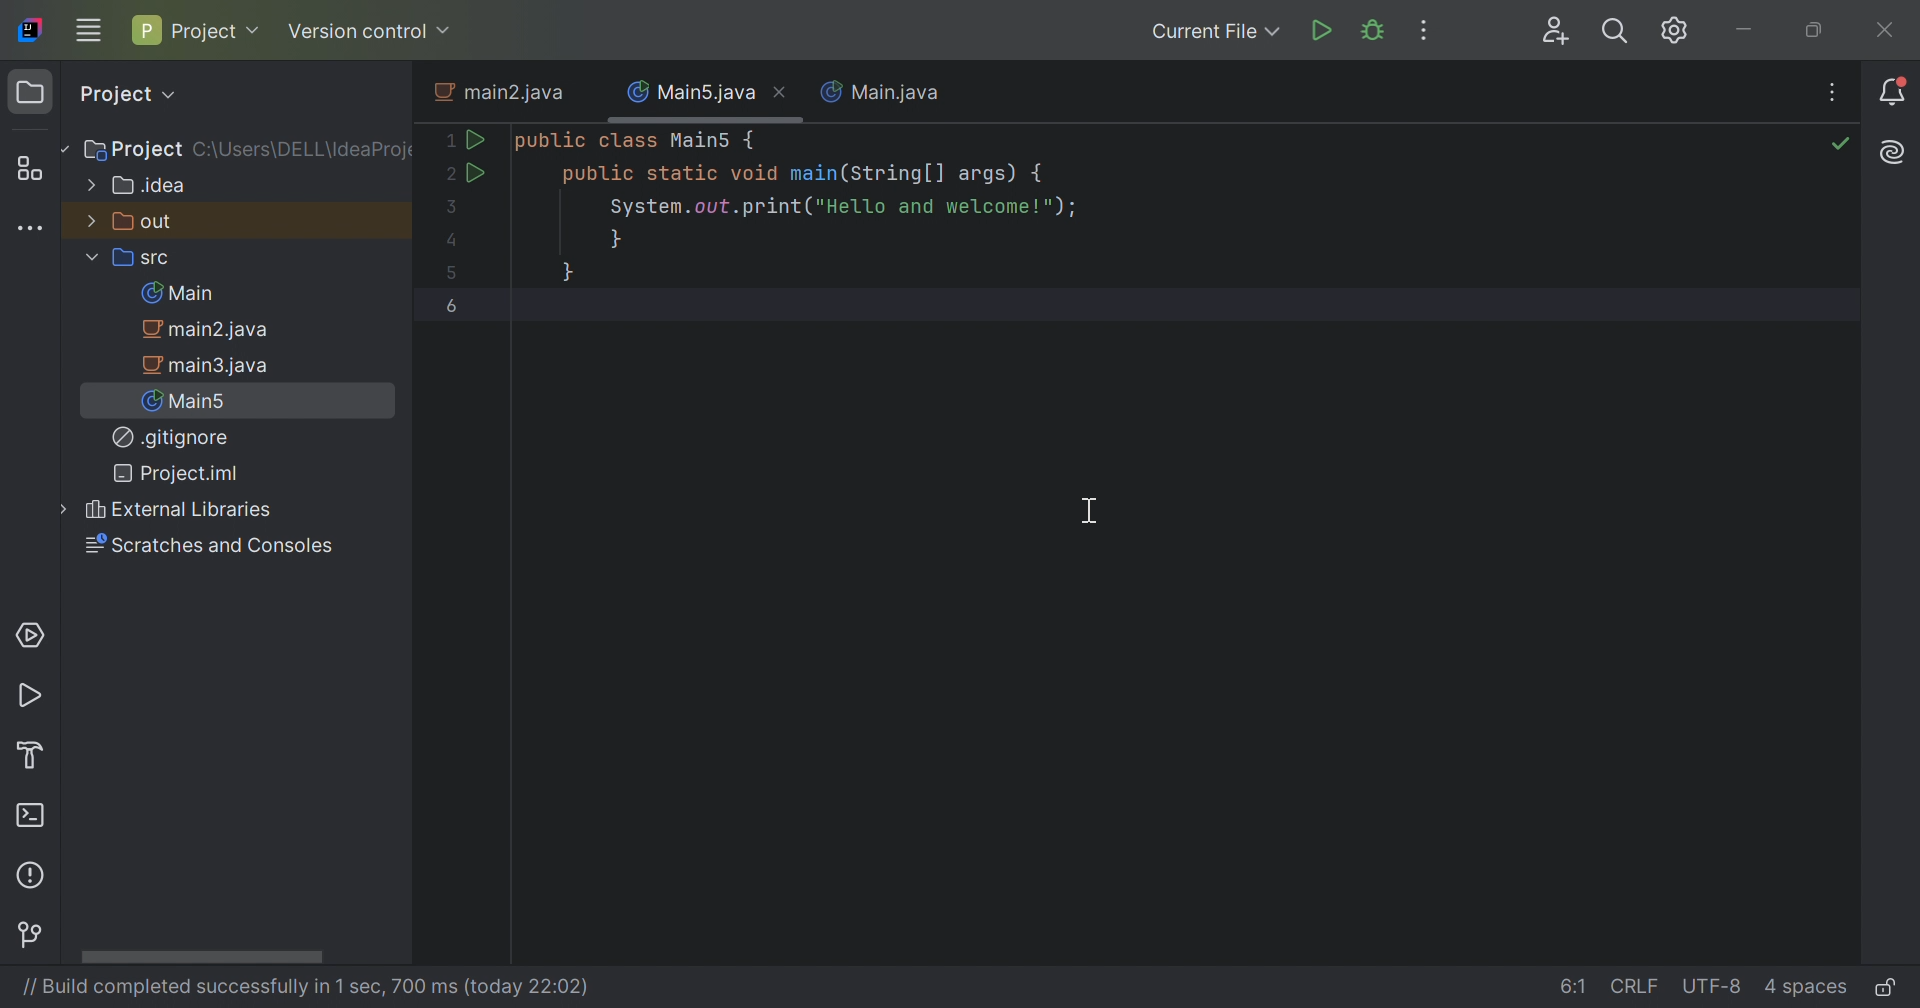 Image resolution: width=1920 pixels, height=1008 pixels. What do you see at coordinates (1558, 32) in the screenshot?
I see `Code With Me` at bounding box center [1558, 32].